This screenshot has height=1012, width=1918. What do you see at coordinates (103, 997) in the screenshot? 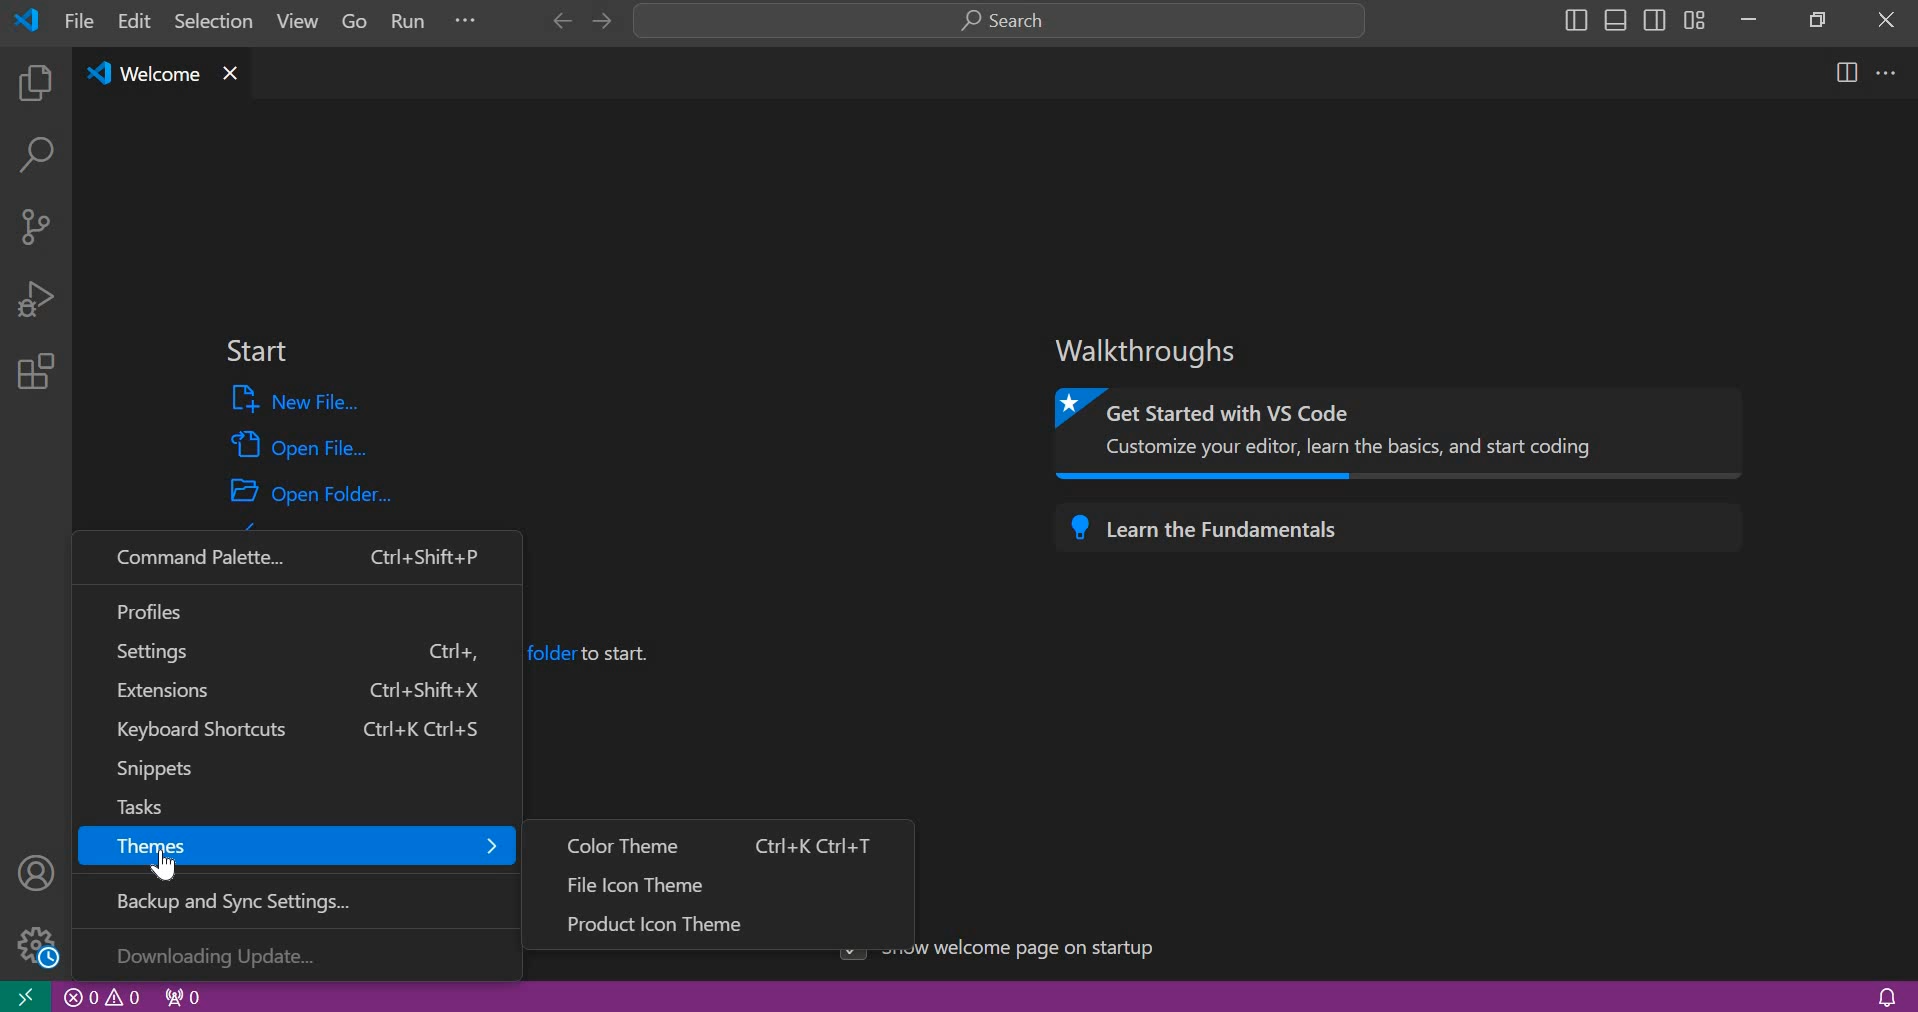
I see `no problems` at bounding box center [103, 997].